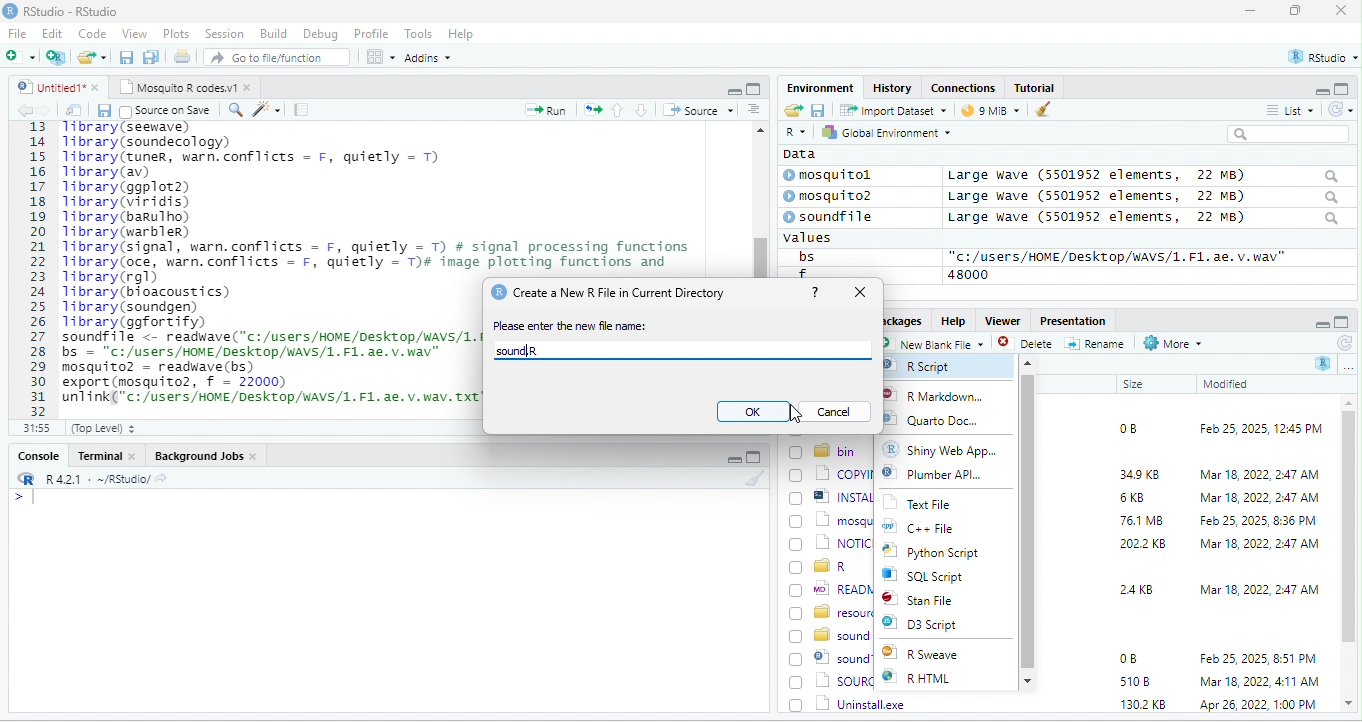 Image resolution: width=1362 pixels, height=722 pixels. Describe the element at coordinates (831, 635) in the screenshot. I see `8 sound analysis` at that location.